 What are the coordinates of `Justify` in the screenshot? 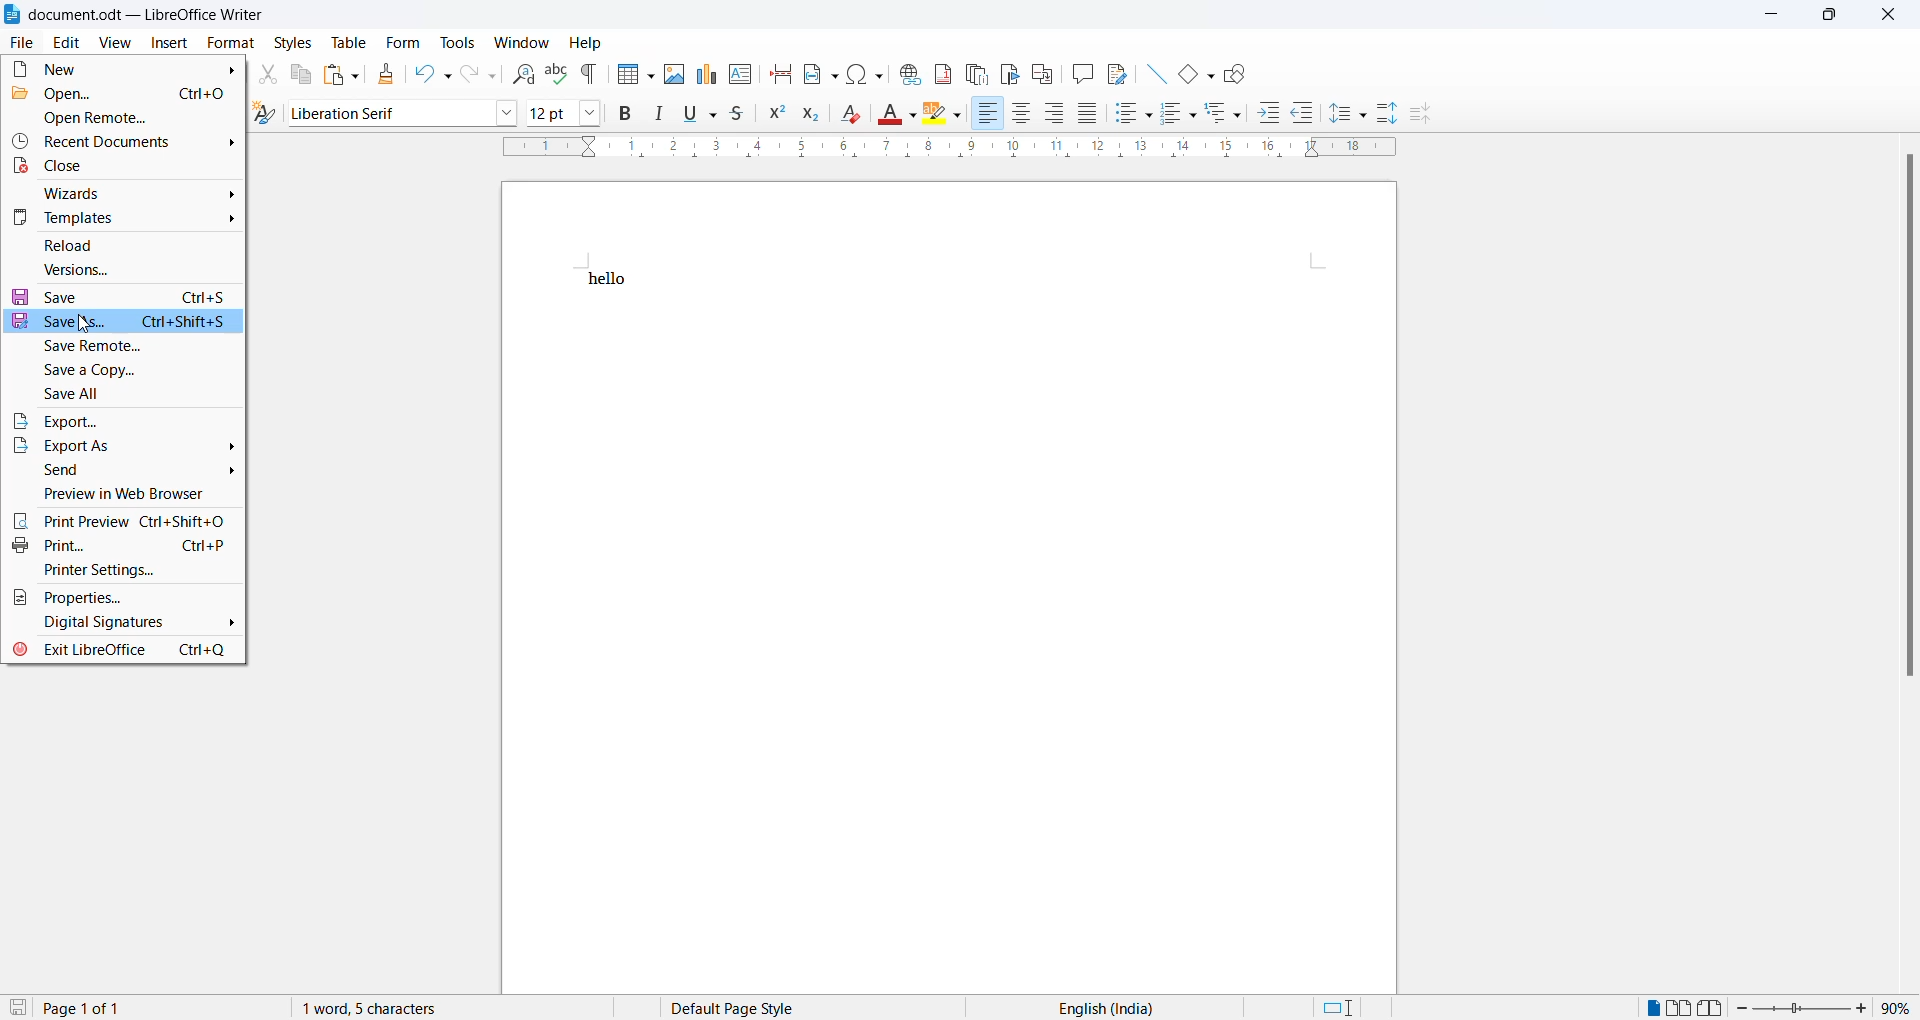 It's located at (1087, 115).